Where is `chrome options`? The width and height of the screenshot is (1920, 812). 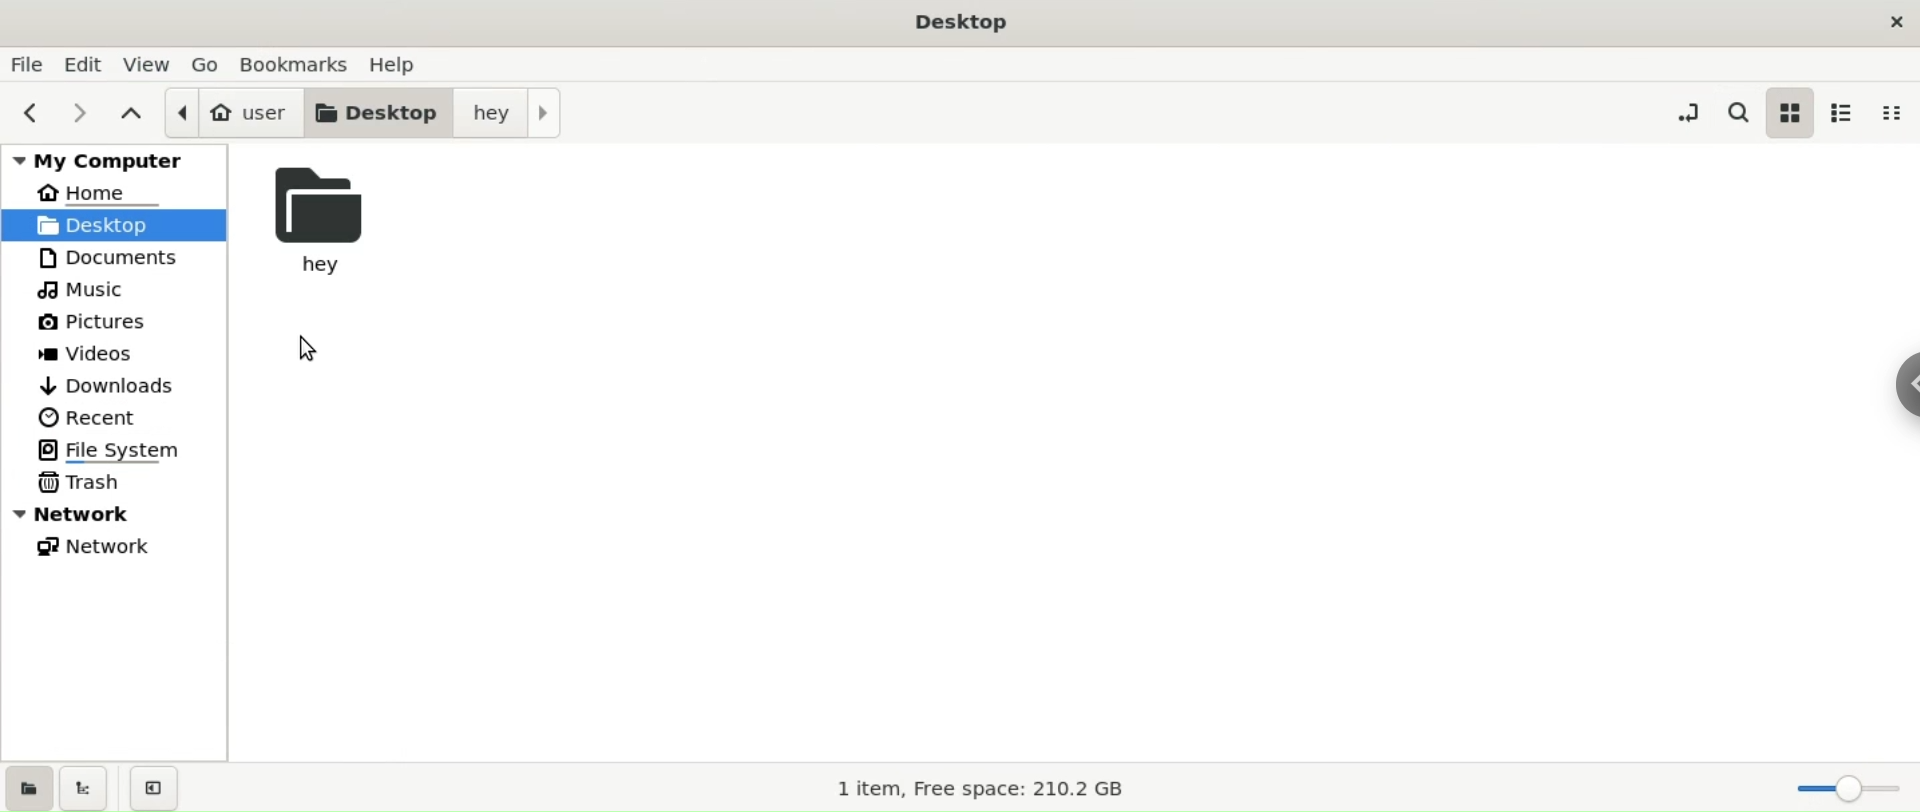
chrome options is located at coordinates (1895, 378).